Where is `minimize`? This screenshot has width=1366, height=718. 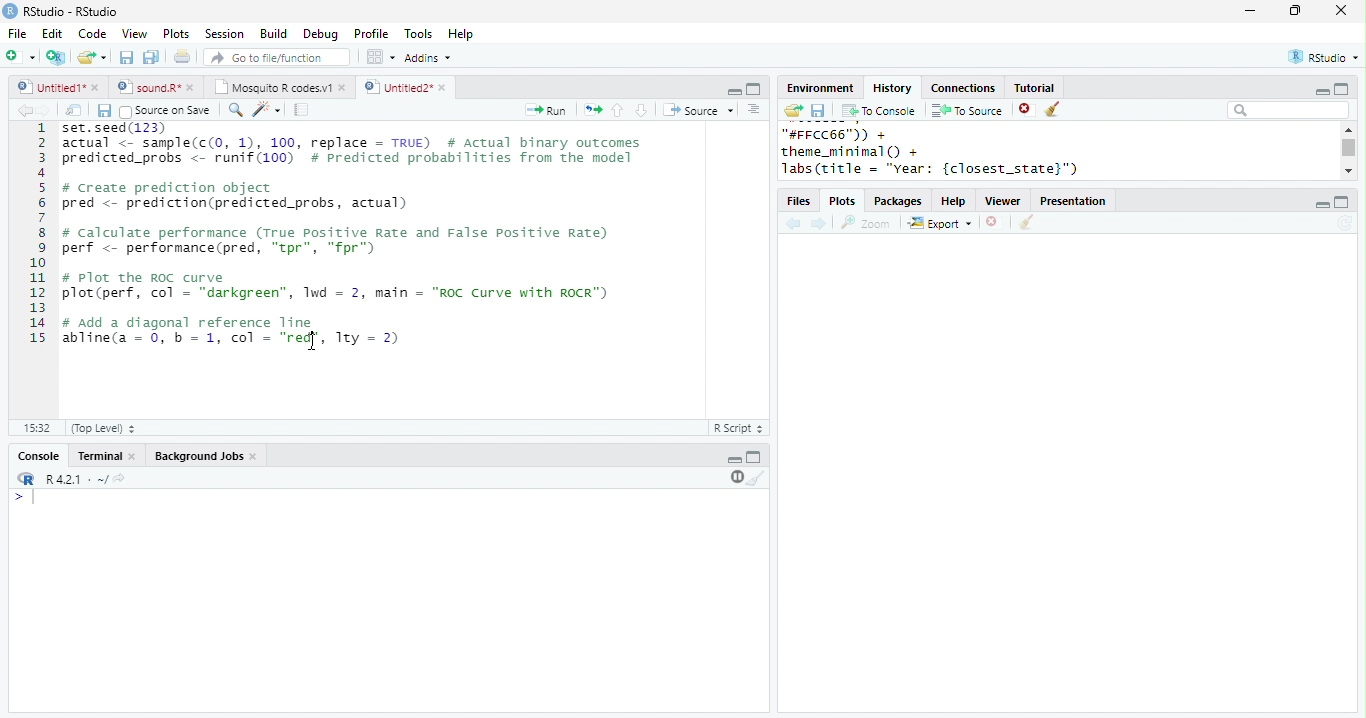 minimize is located at coordinates (734, 460).